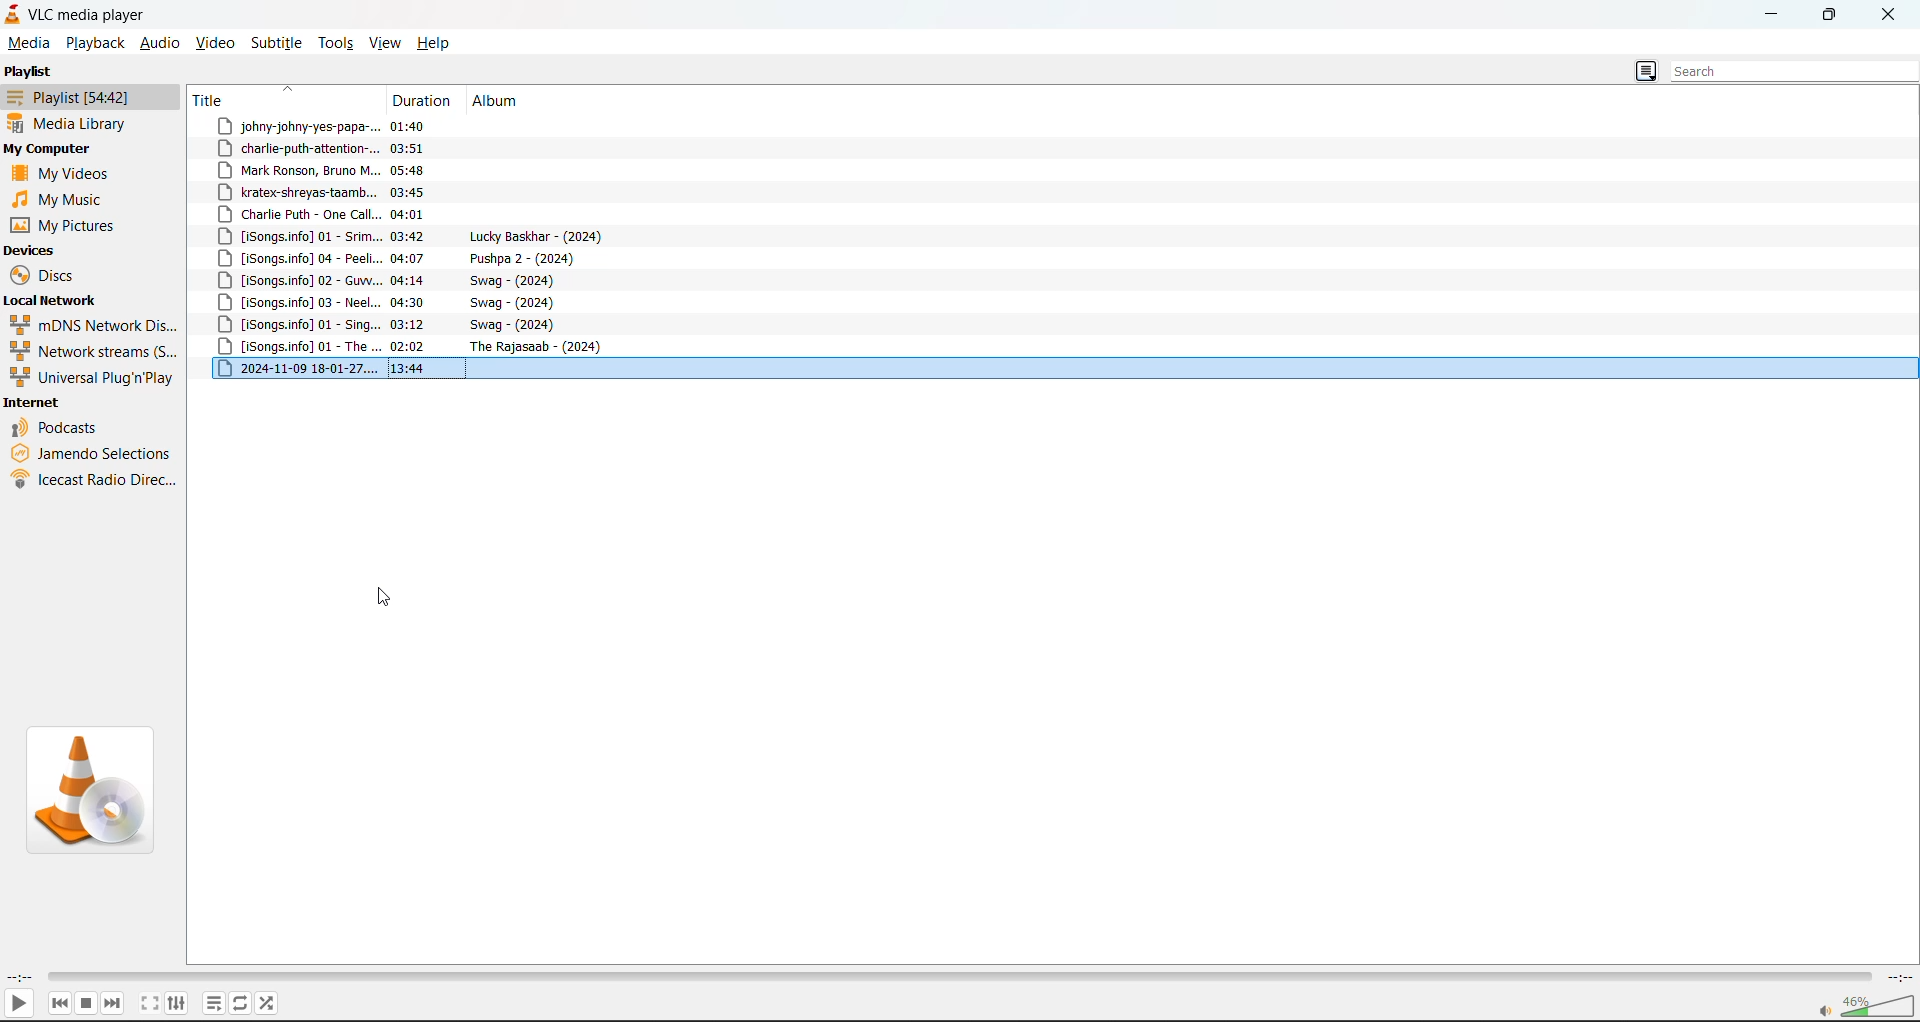  Describe the element at coordinates (177, 1002) in the screenshot. I see `settings` at that location.